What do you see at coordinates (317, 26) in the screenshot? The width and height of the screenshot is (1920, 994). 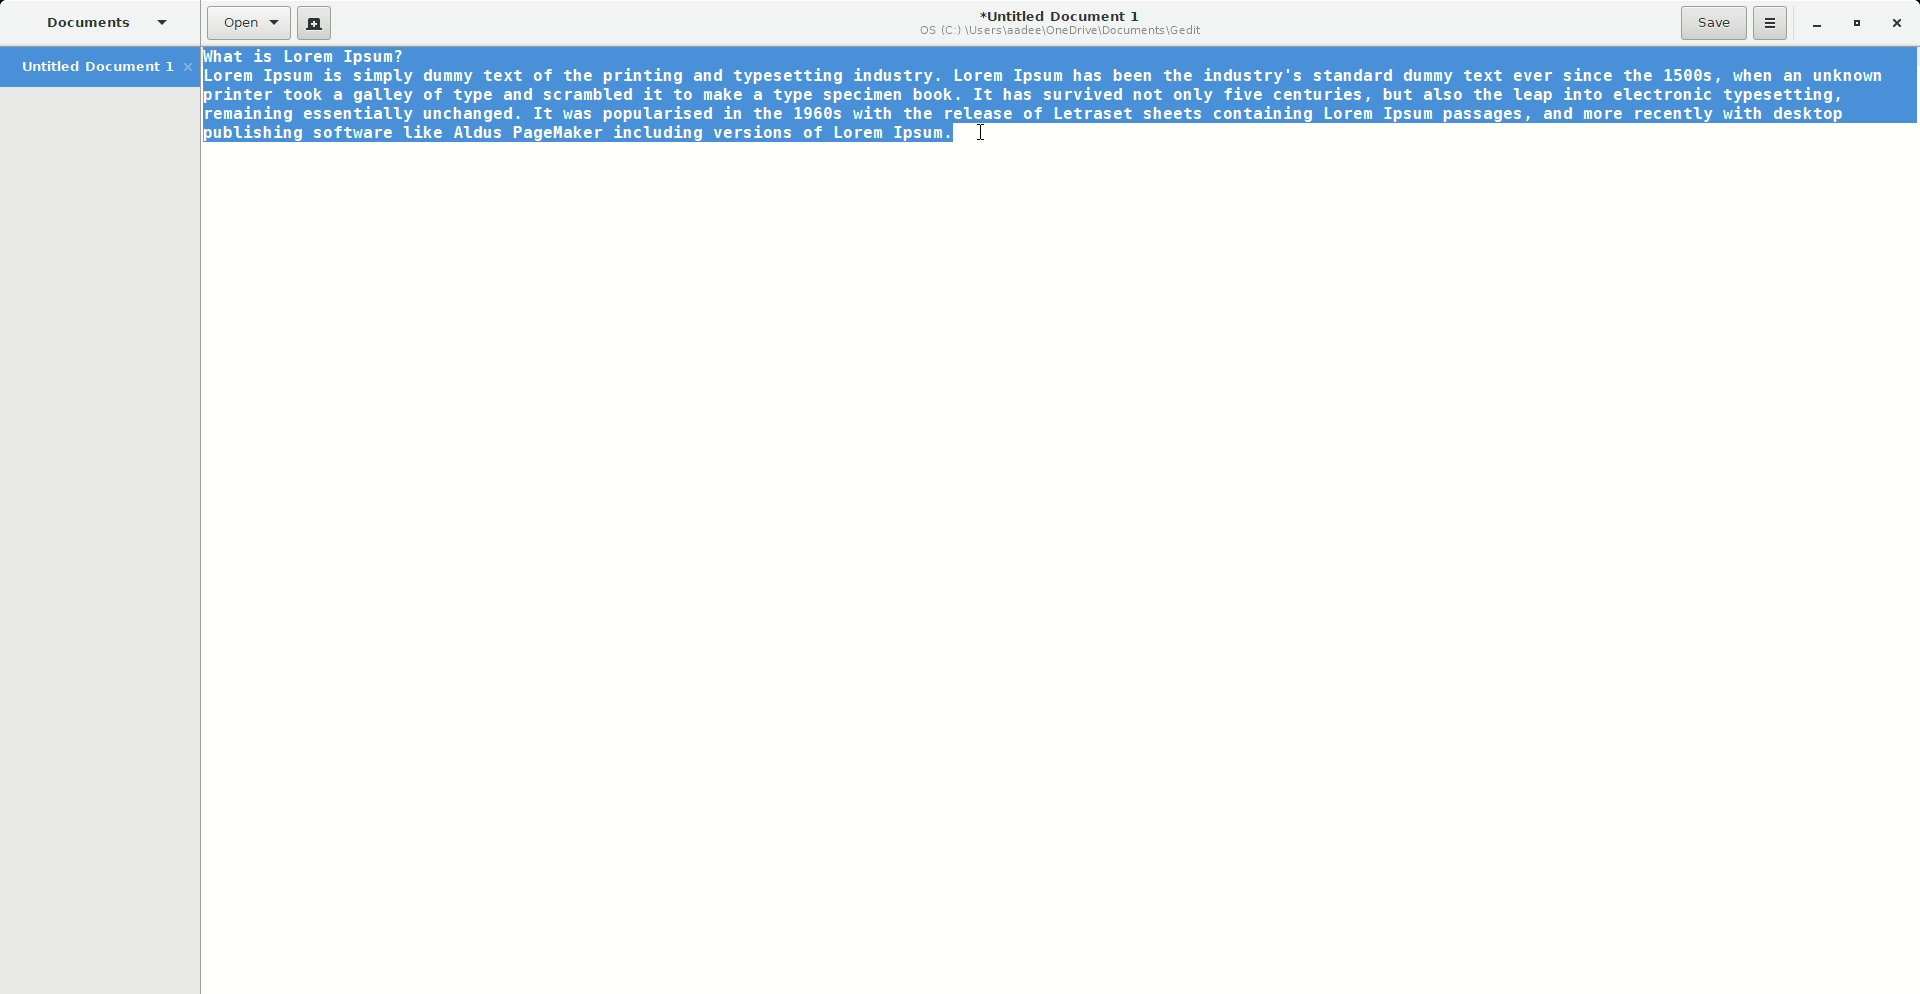 I see `New` at bounding box center [317, 26].